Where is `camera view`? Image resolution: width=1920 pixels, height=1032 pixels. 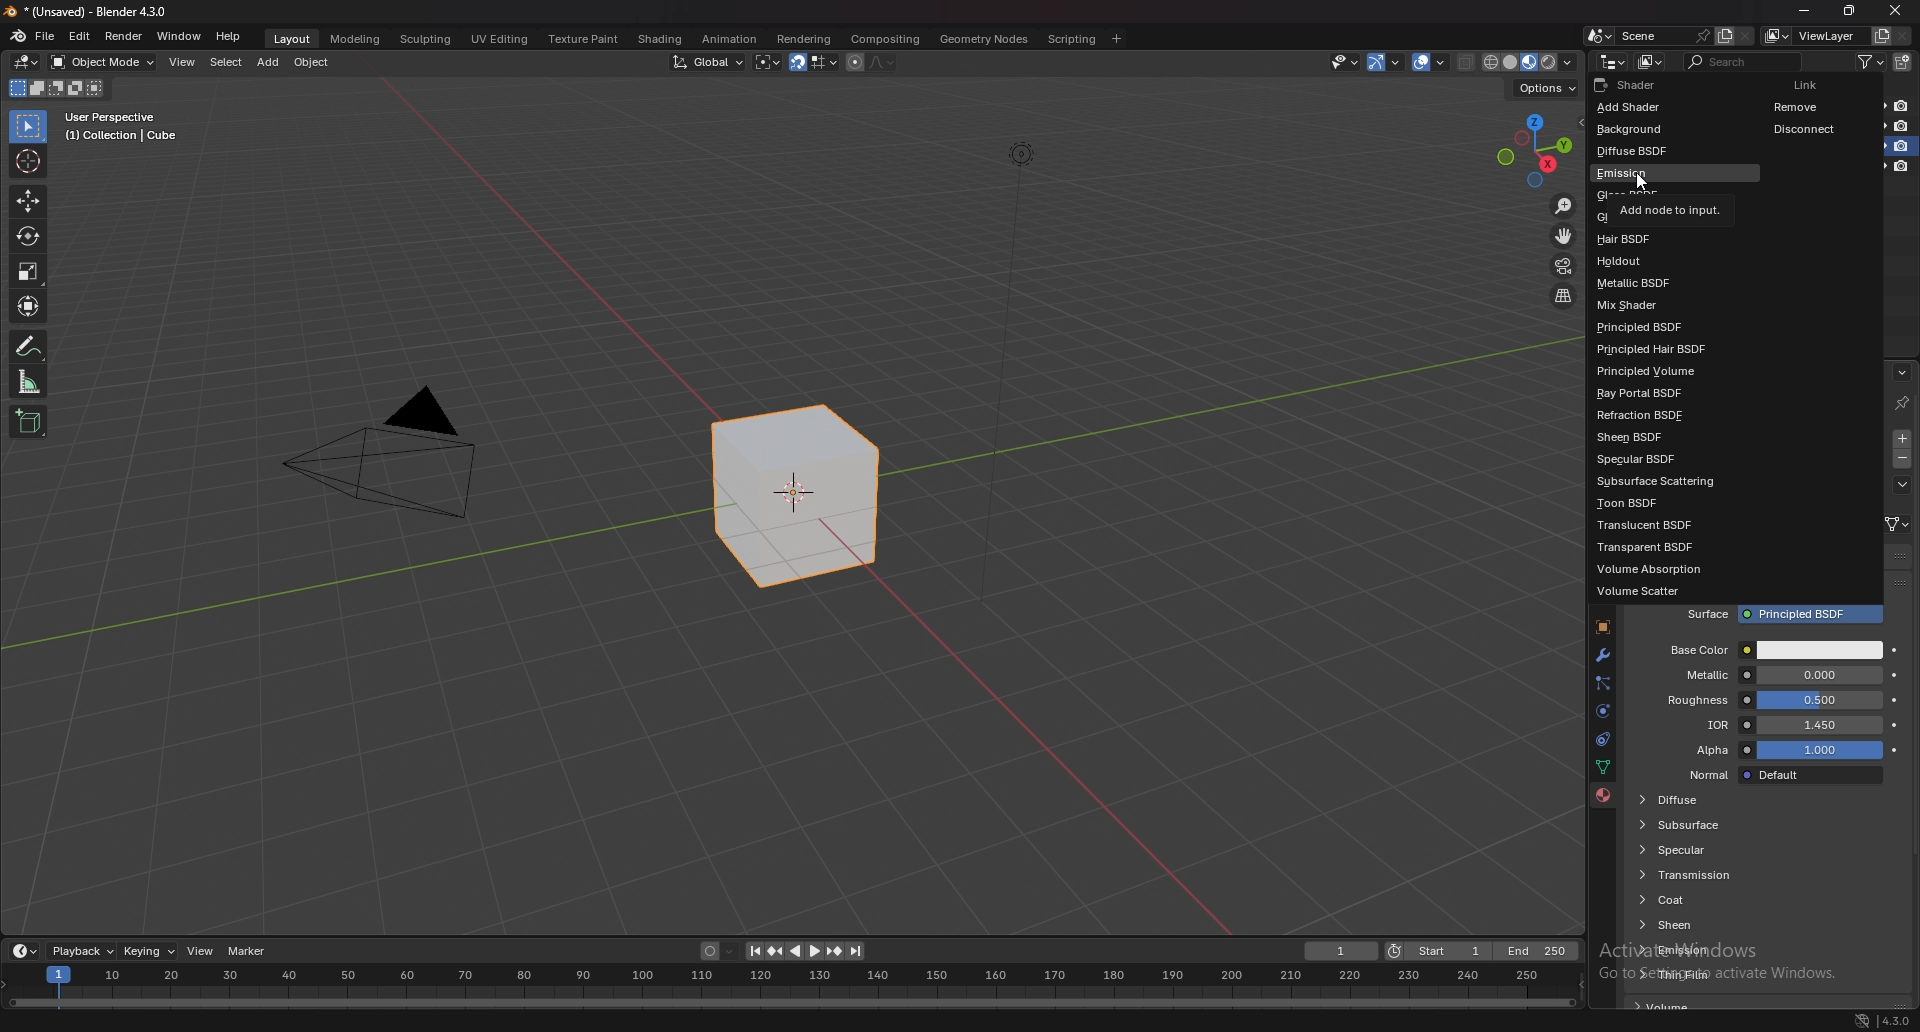
camera view is located at coordinates (1563, 267).